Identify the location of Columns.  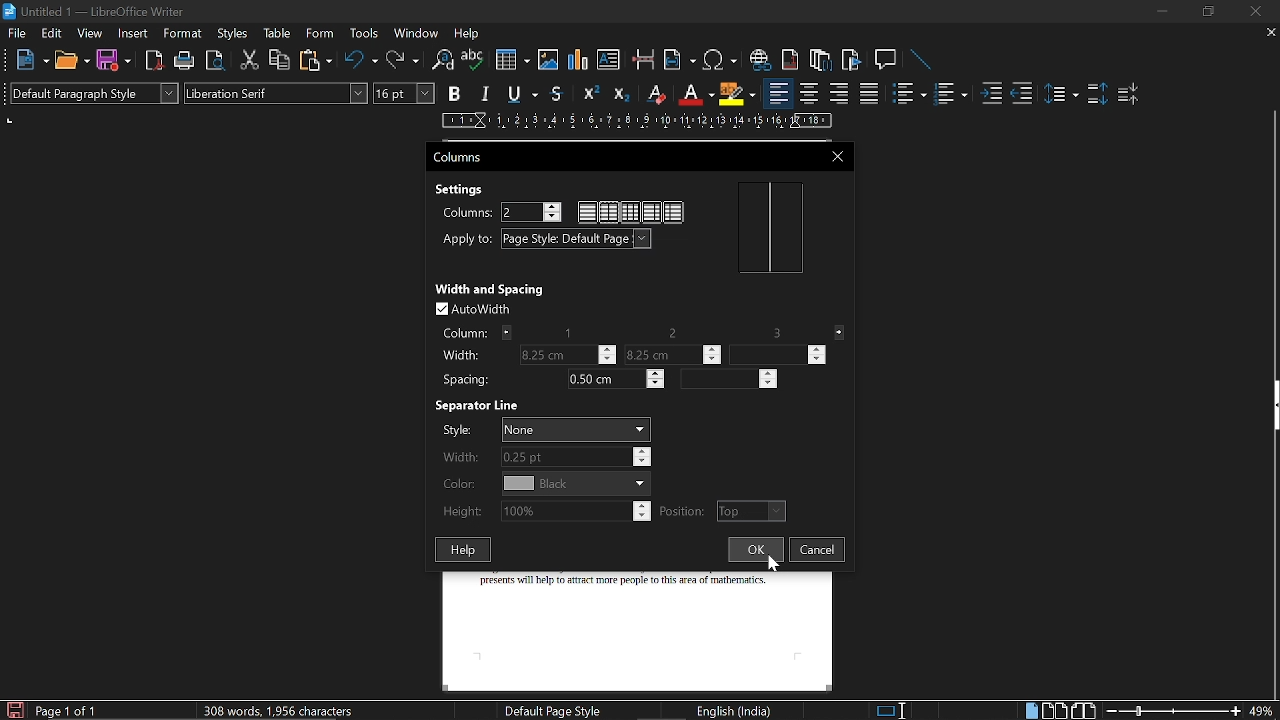
(464, 156).